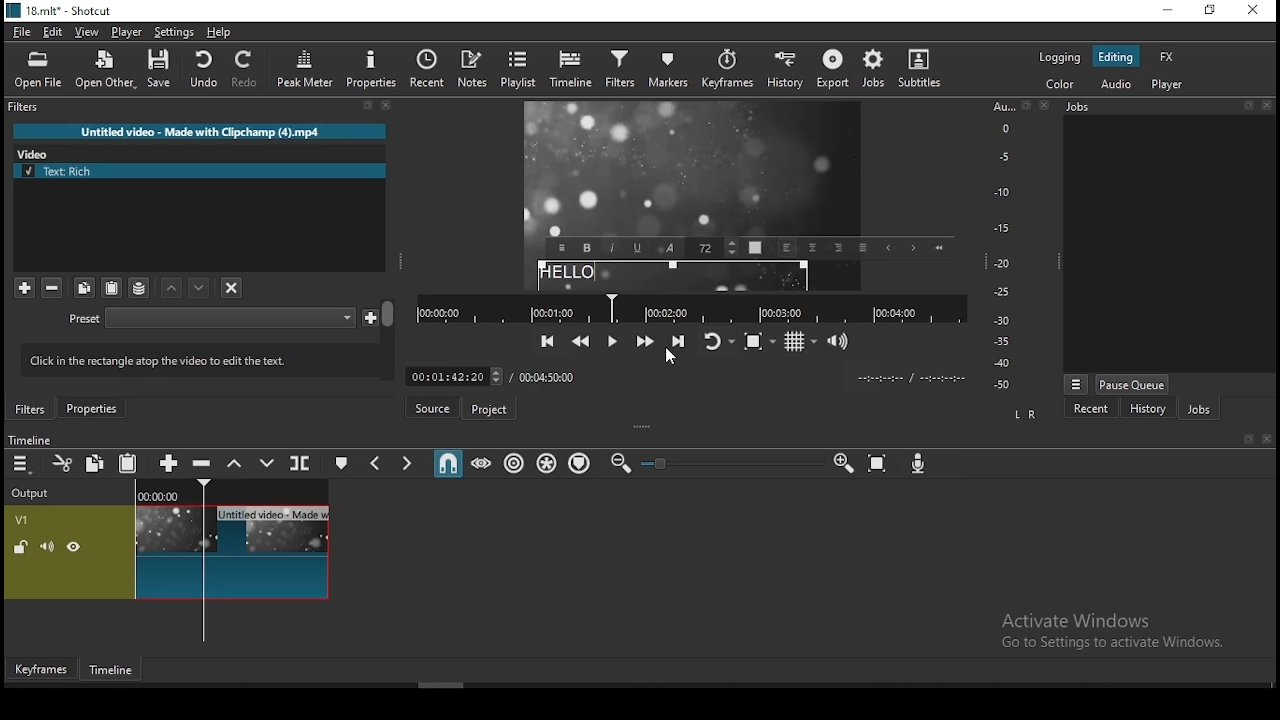 The height and width of the screenshot is (720, 1280). I want to click on total time, so click(550, 376).